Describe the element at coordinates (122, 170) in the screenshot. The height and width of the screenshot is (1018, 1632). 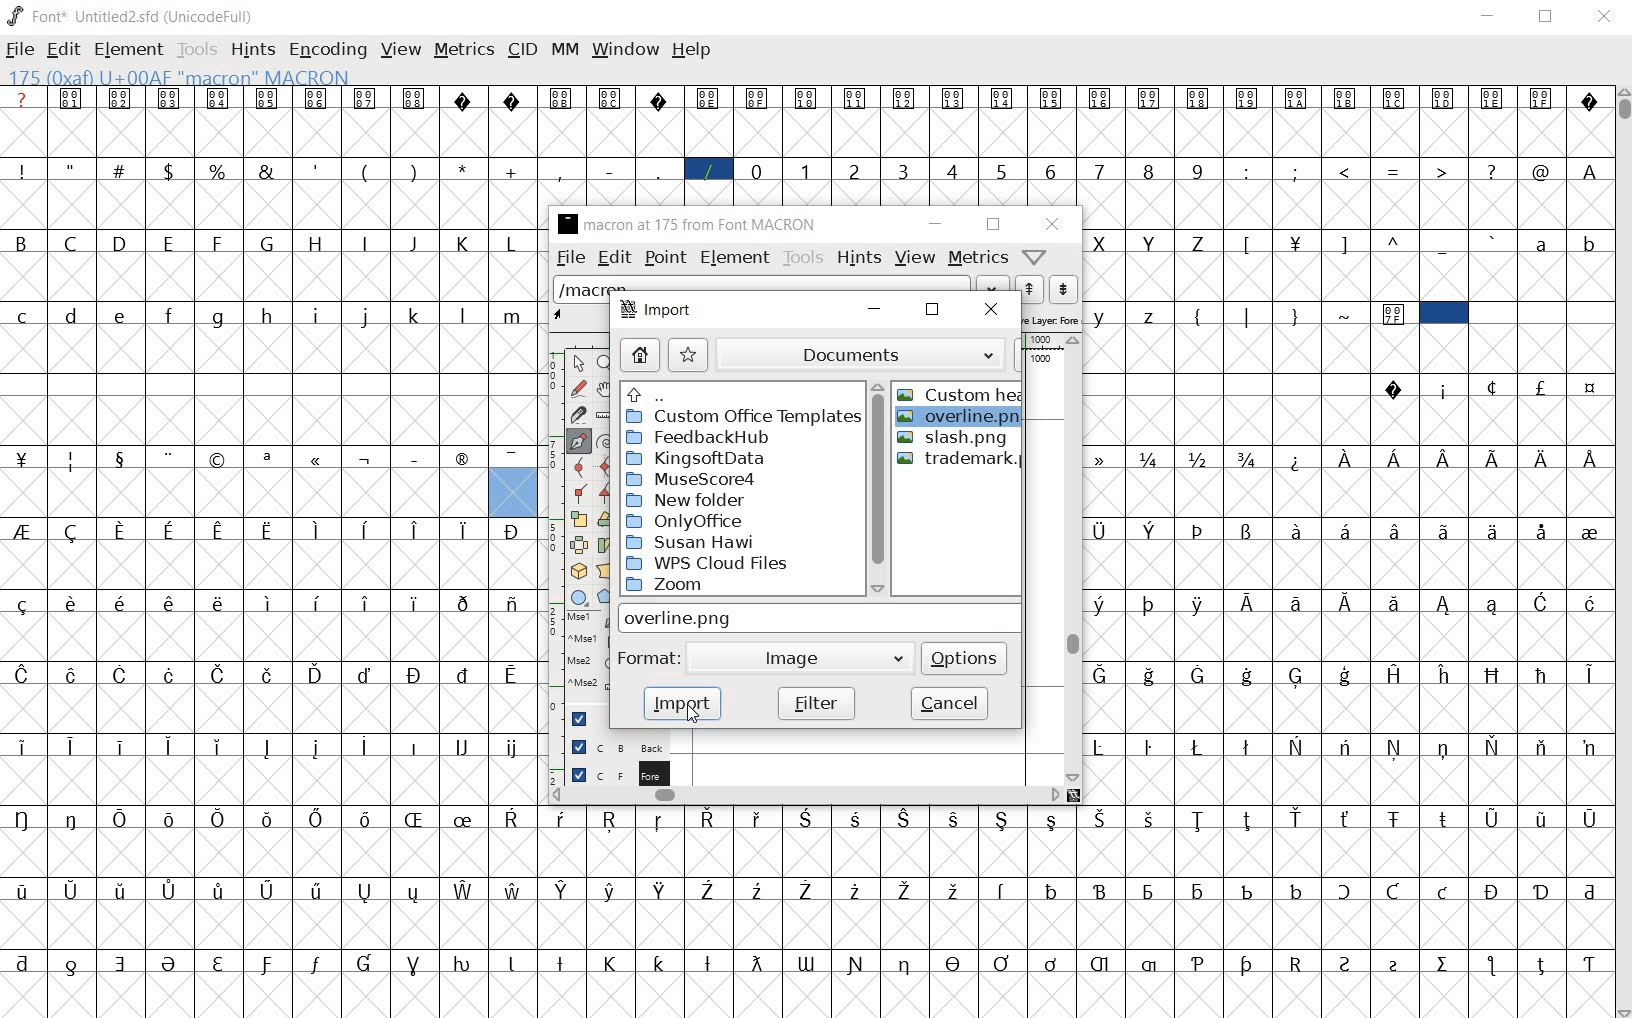
I see `#` at that location.